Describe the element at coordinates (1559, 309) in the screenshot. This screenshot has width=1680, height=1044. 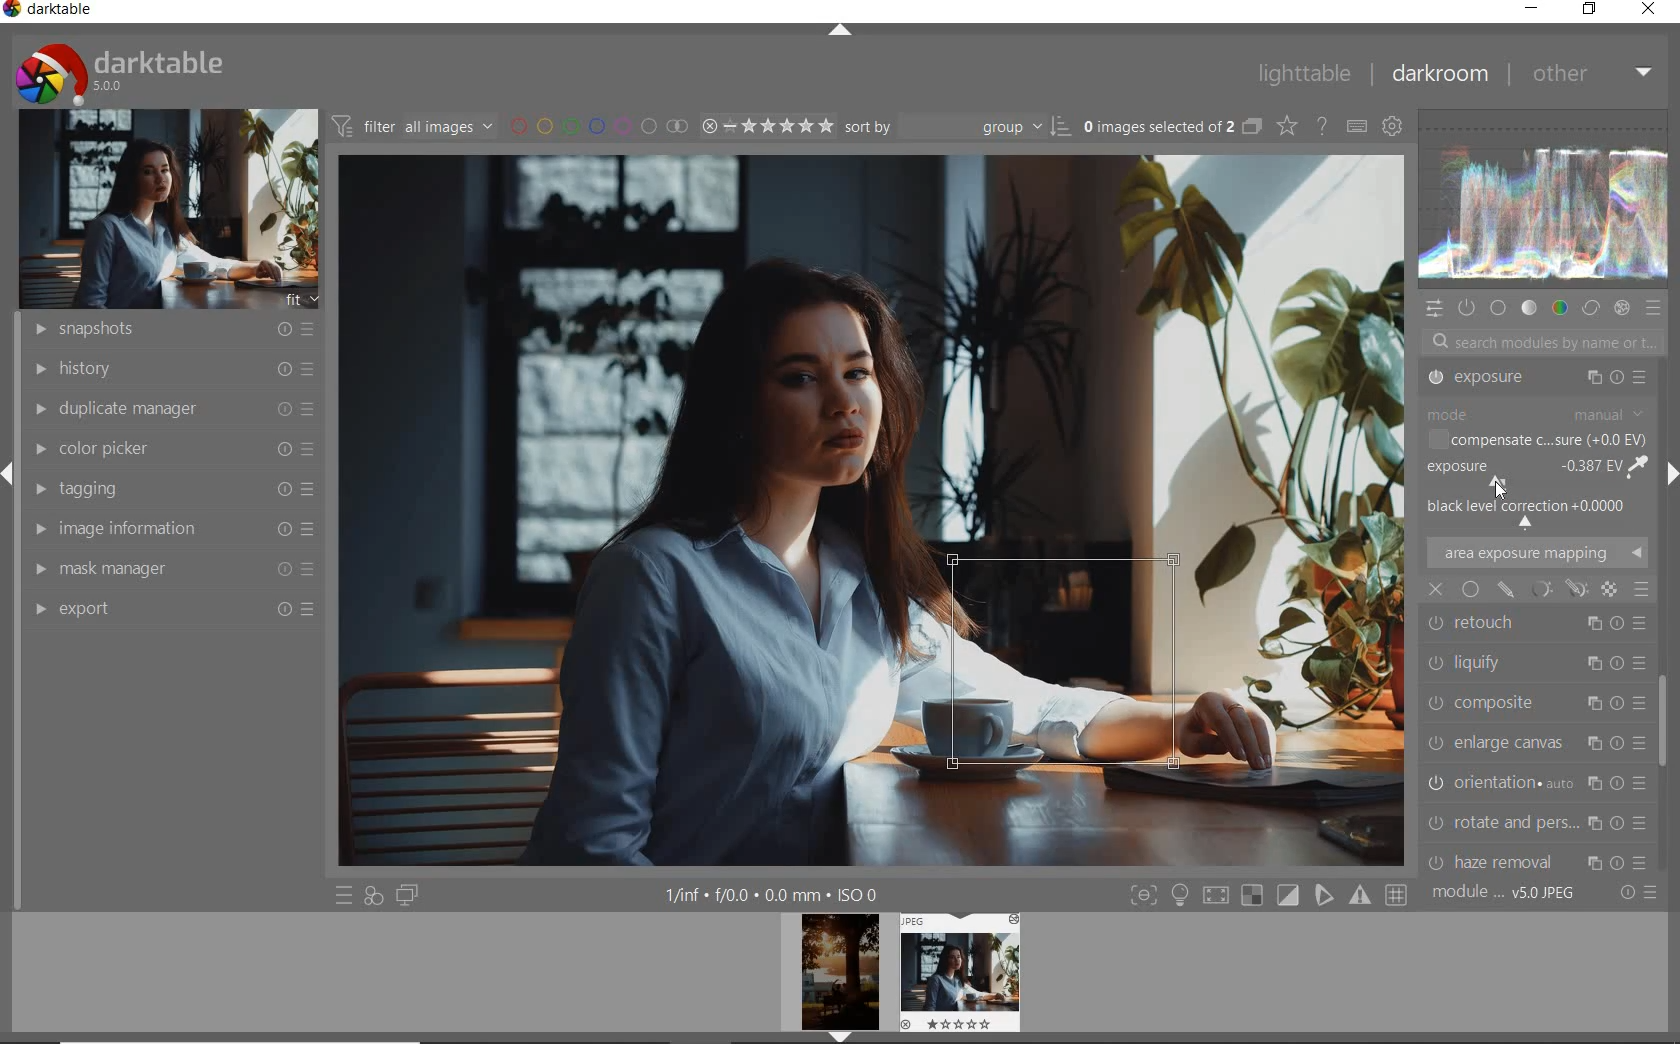
I see `COLOR` at that location.